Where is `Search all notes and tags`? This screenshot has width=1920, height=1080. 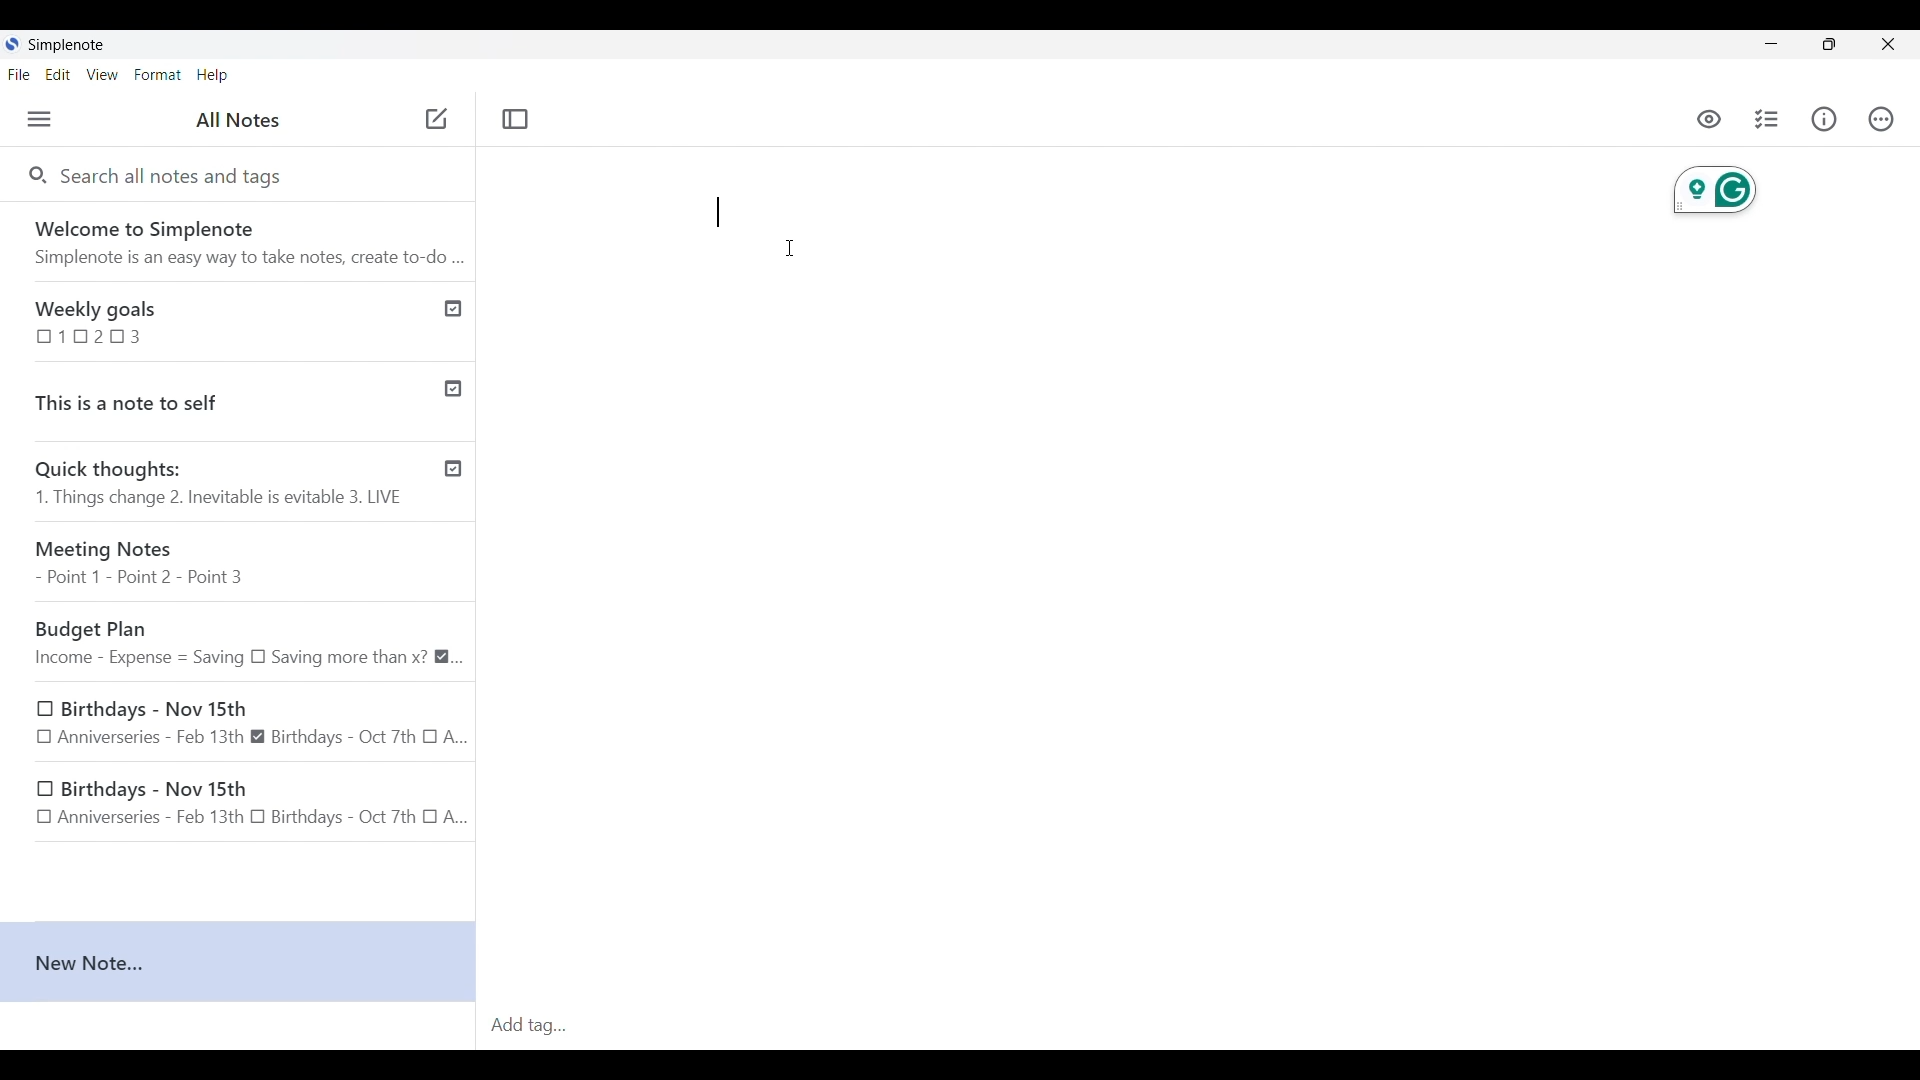
Search all notes and tags is located at coordinates (179, 177).